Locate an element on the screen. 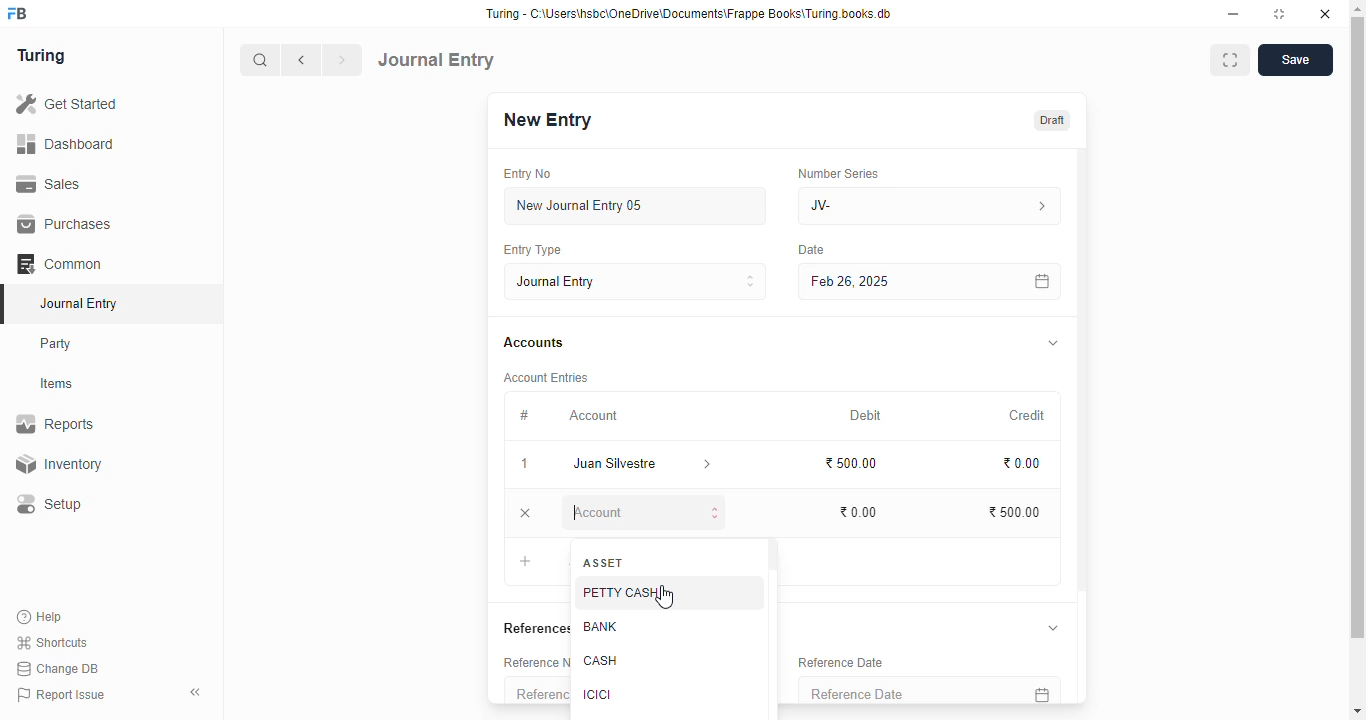  reference number is located at coordinates (536, 690).